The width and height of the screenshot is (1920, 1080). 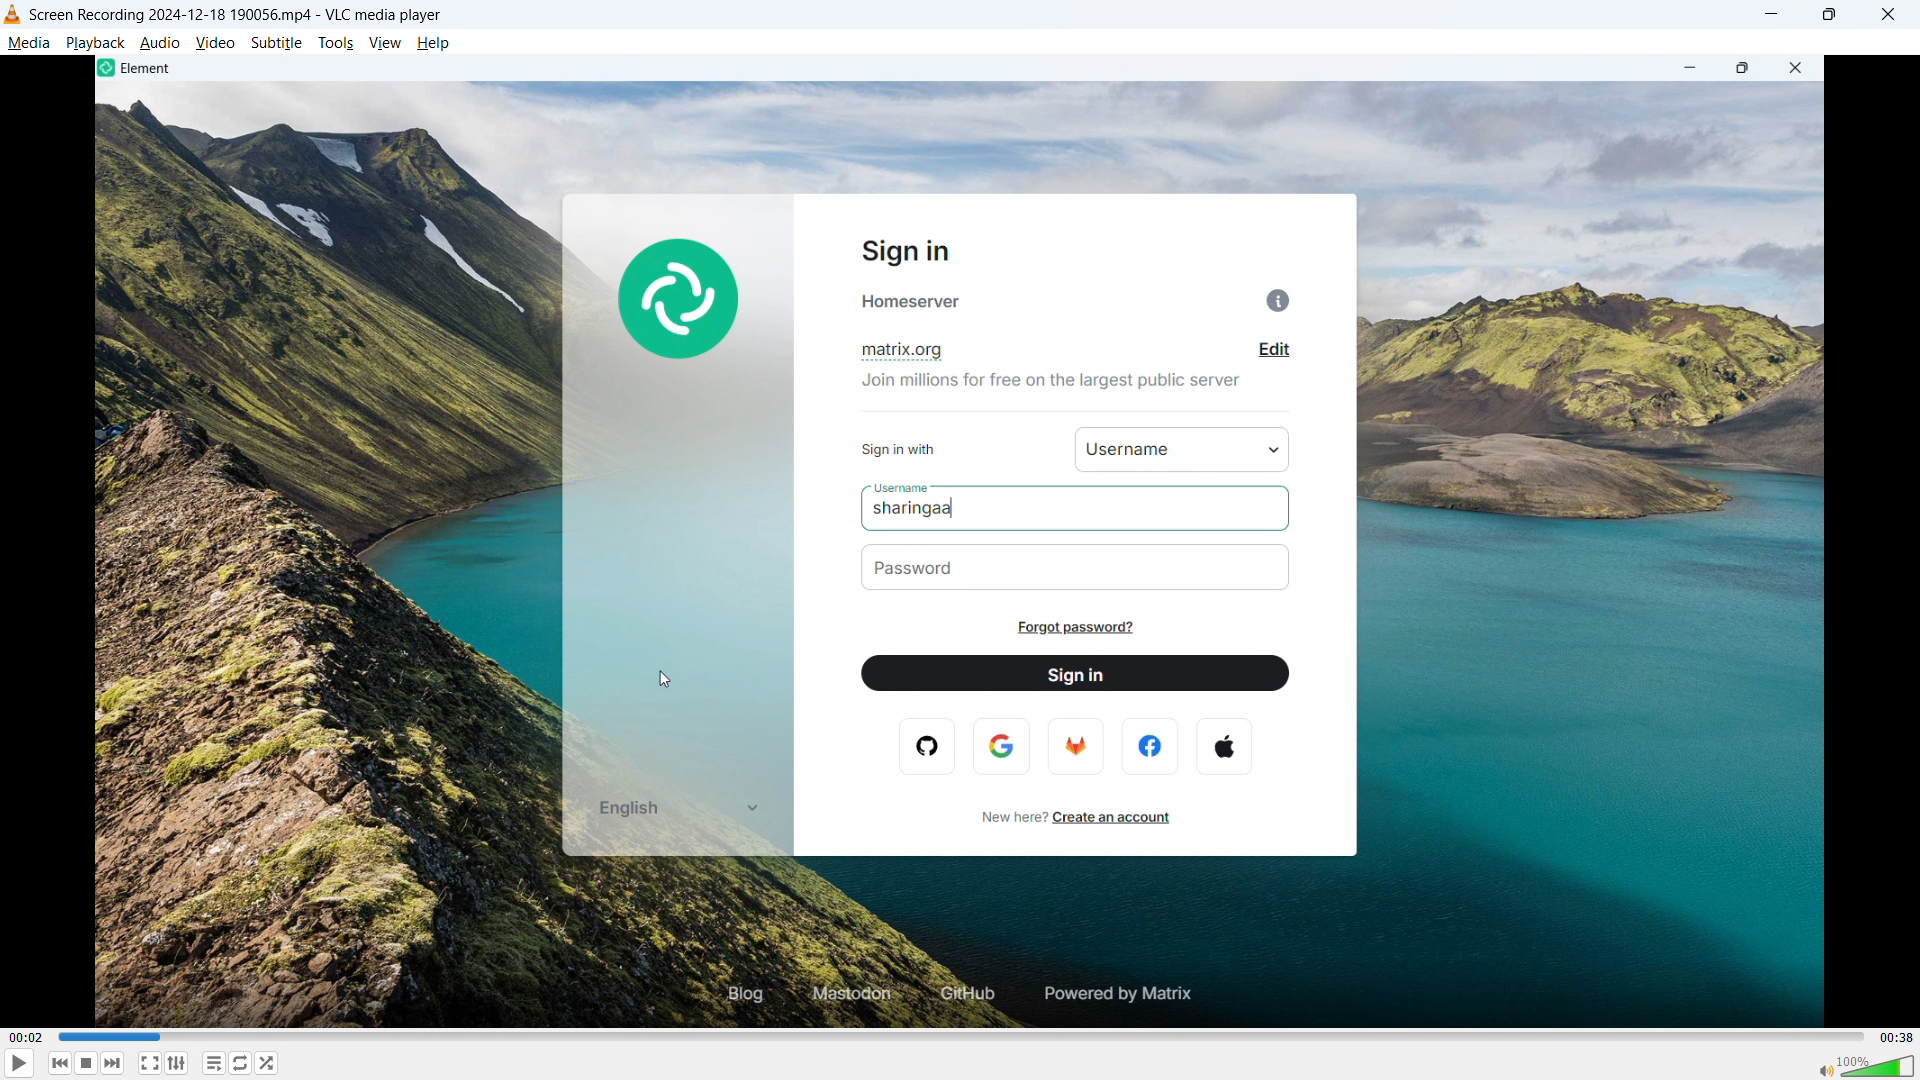 I want to click on GitLab, so click(x=1077, y=747).